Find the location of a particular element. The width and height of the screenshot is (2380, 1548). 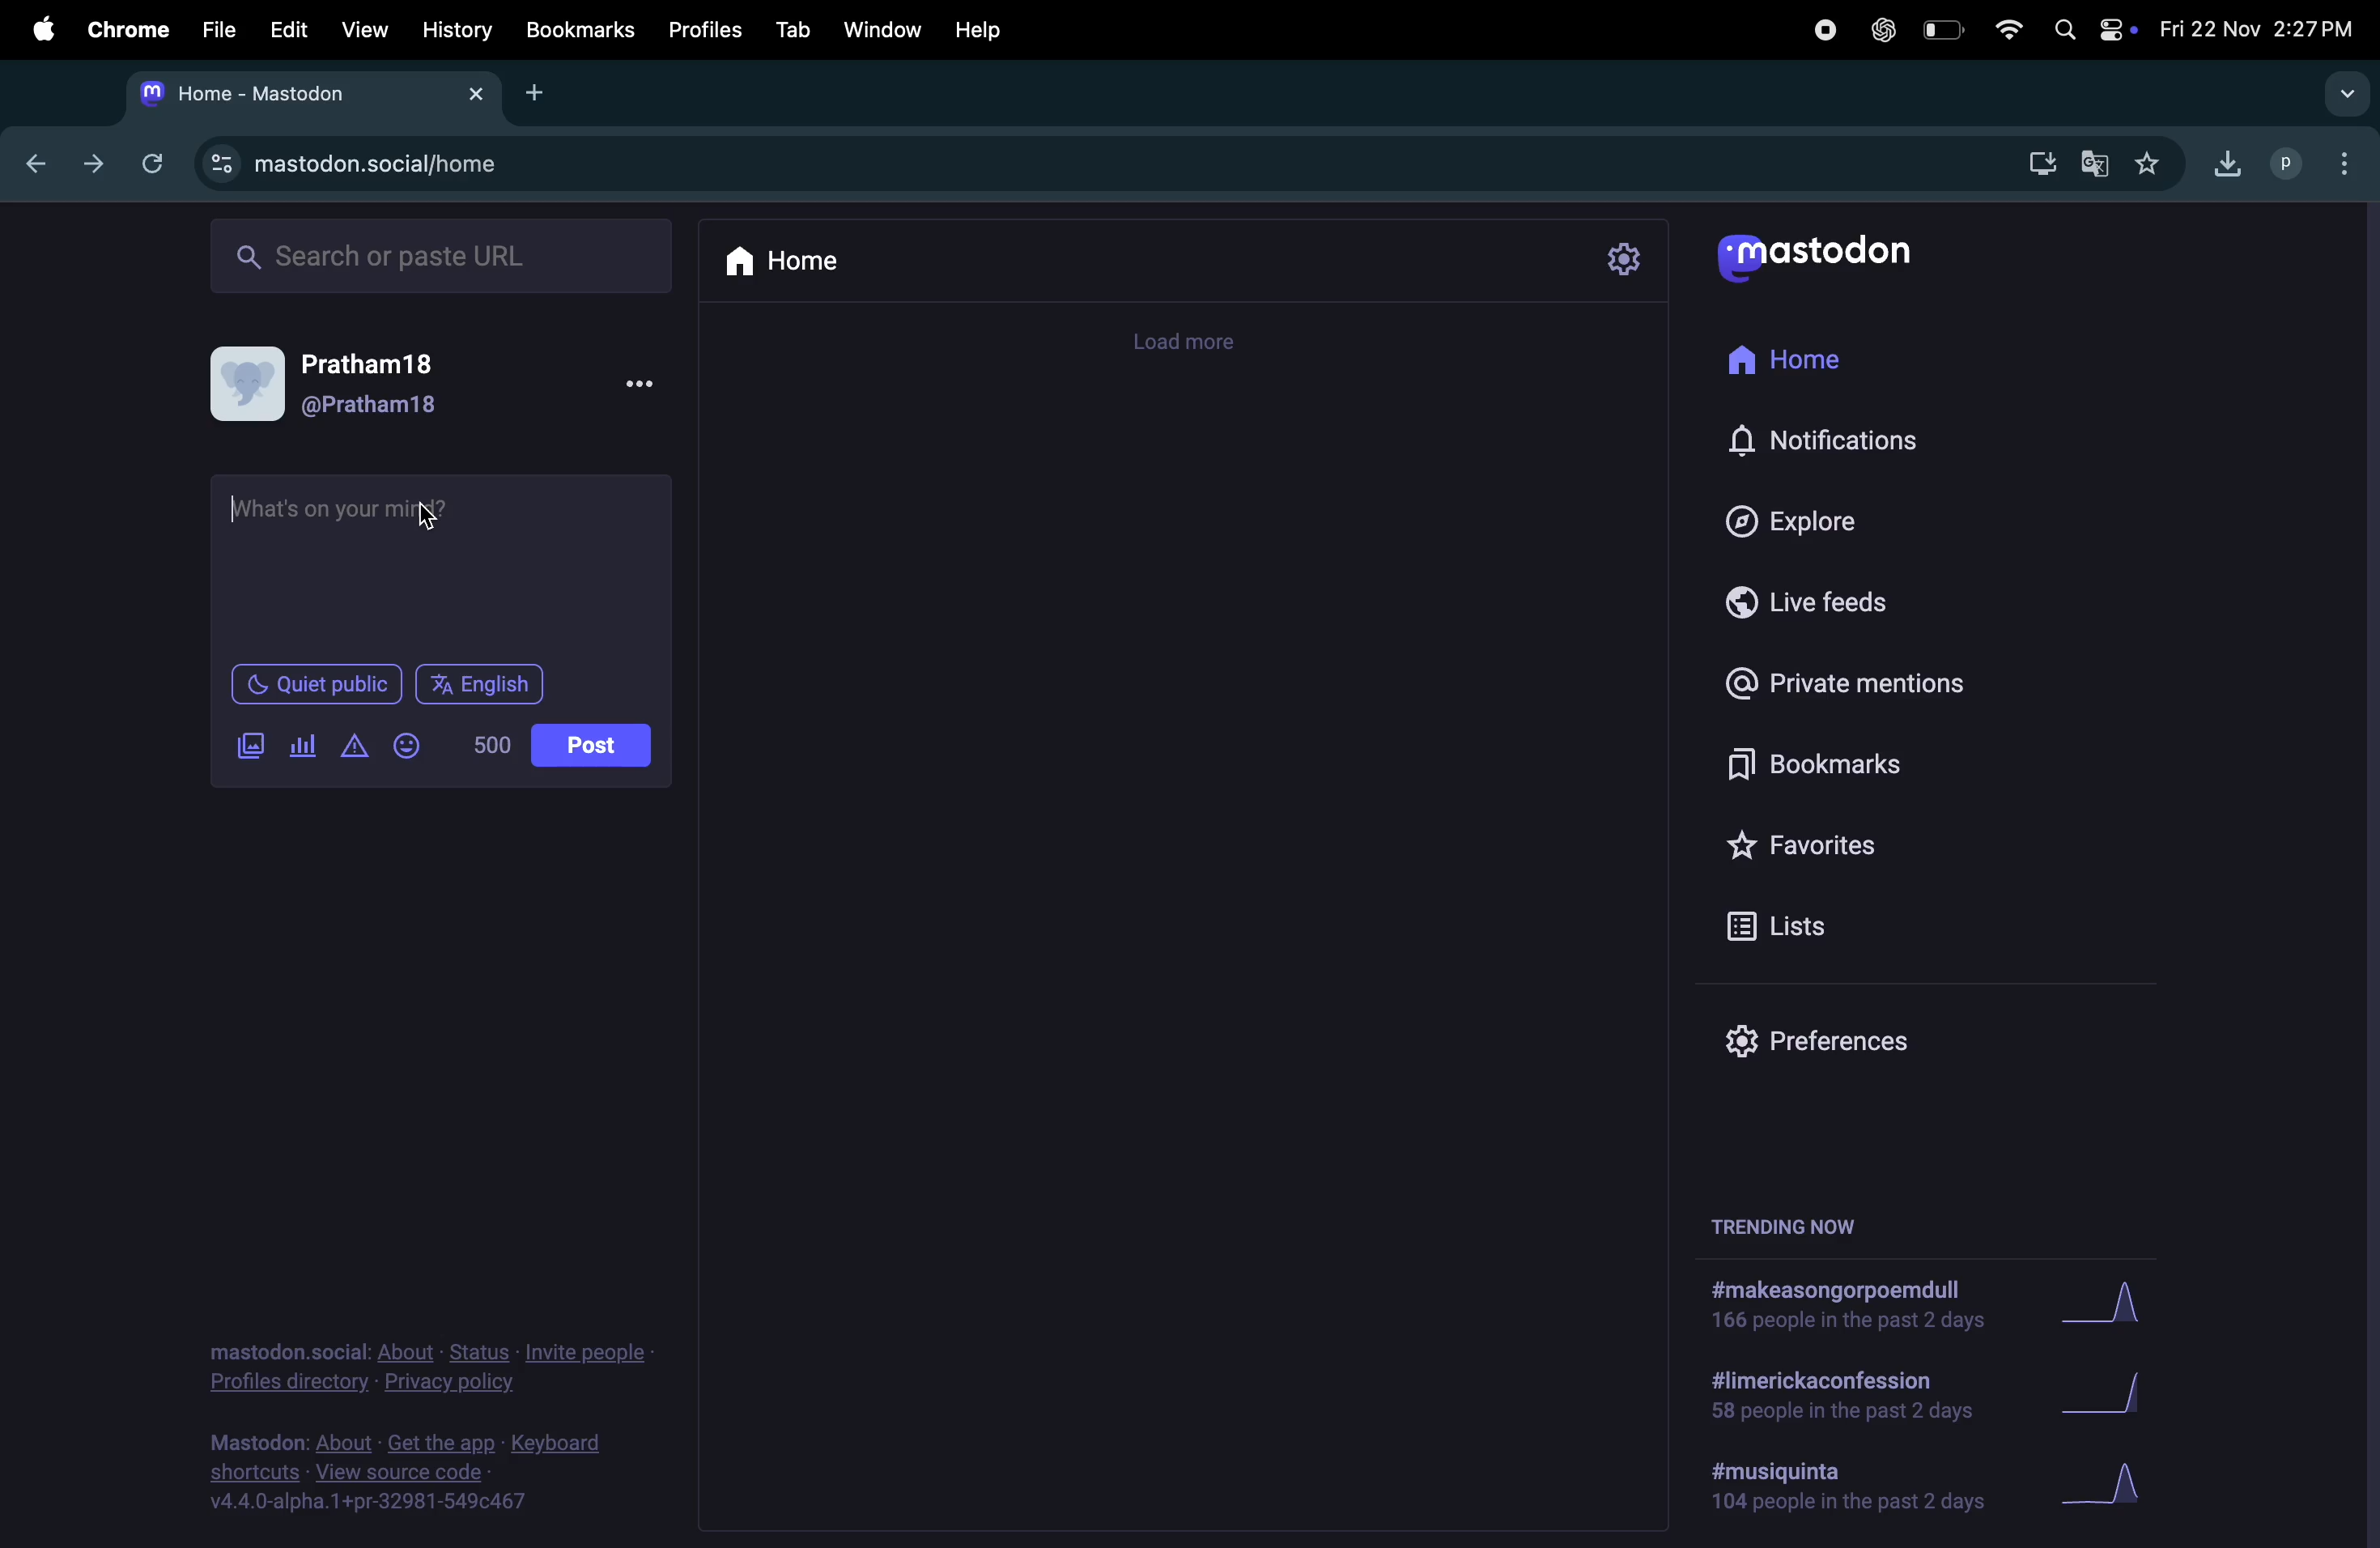

chatgpt is located at coordinates (1887, 29).